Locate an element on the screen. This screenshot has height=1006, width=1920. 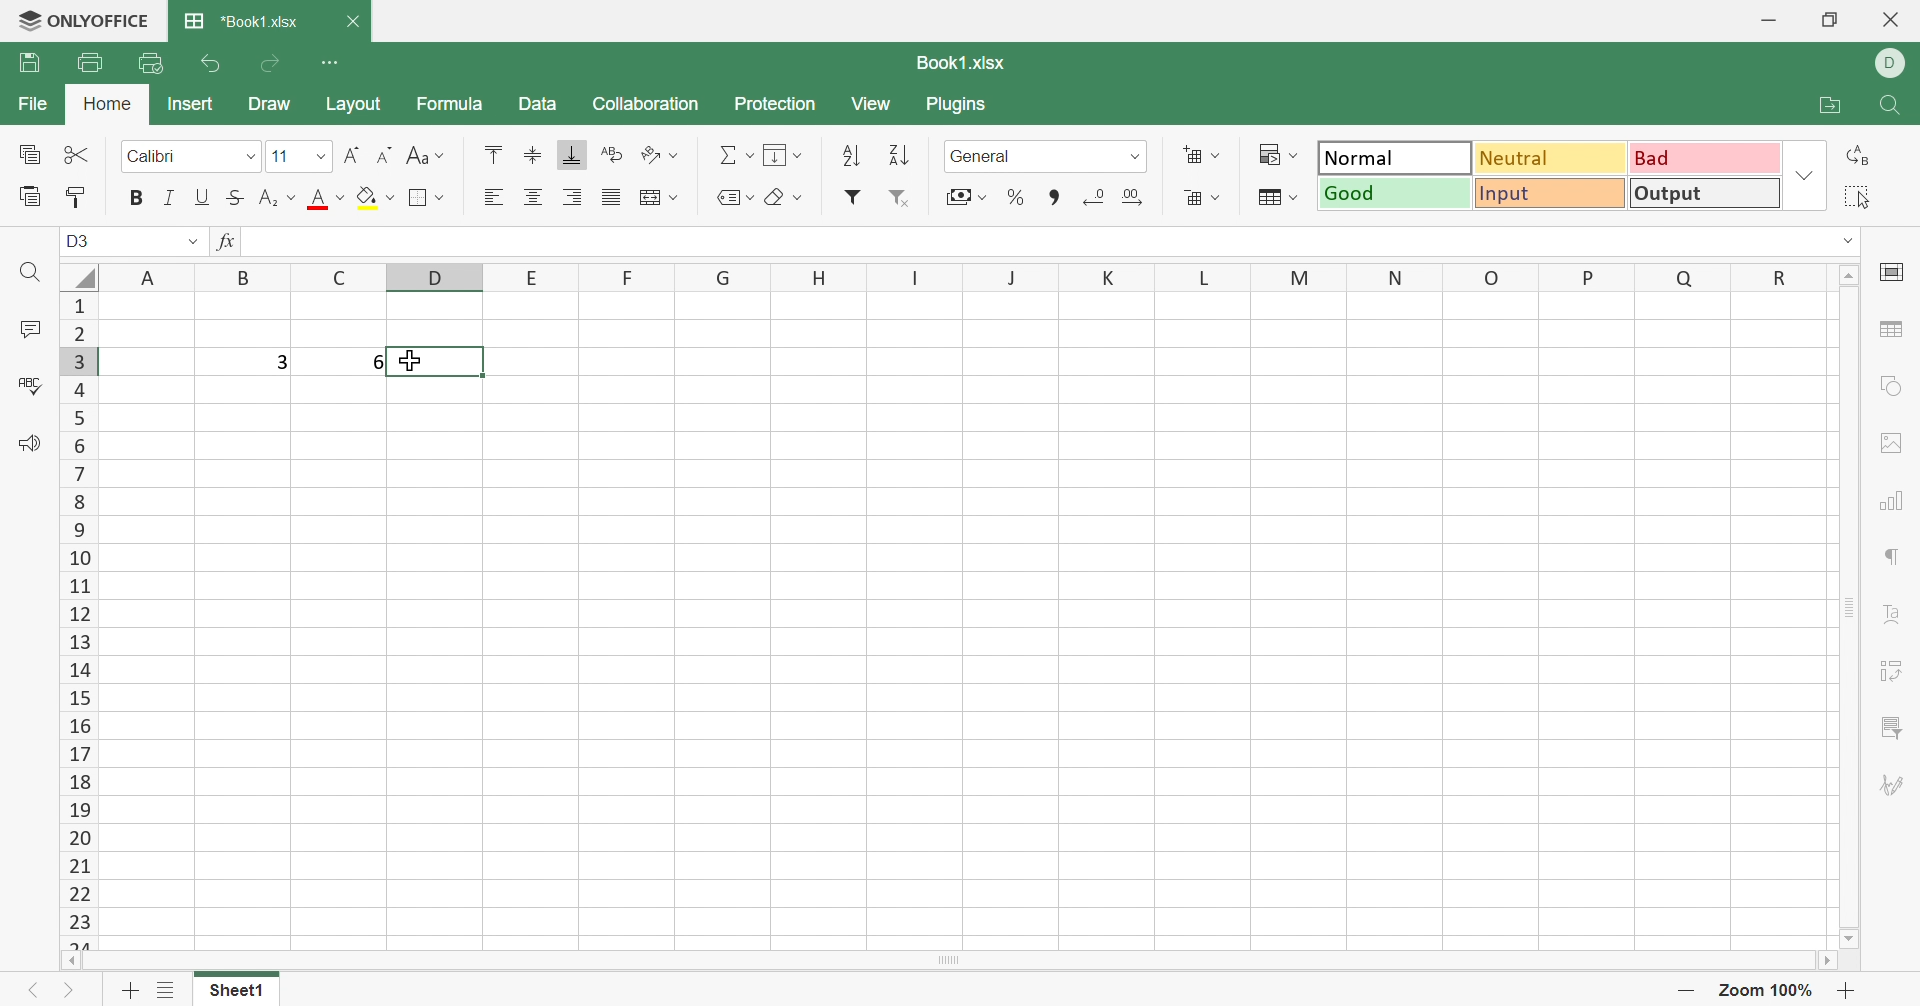
Paste is located at coordinates (30, 200).